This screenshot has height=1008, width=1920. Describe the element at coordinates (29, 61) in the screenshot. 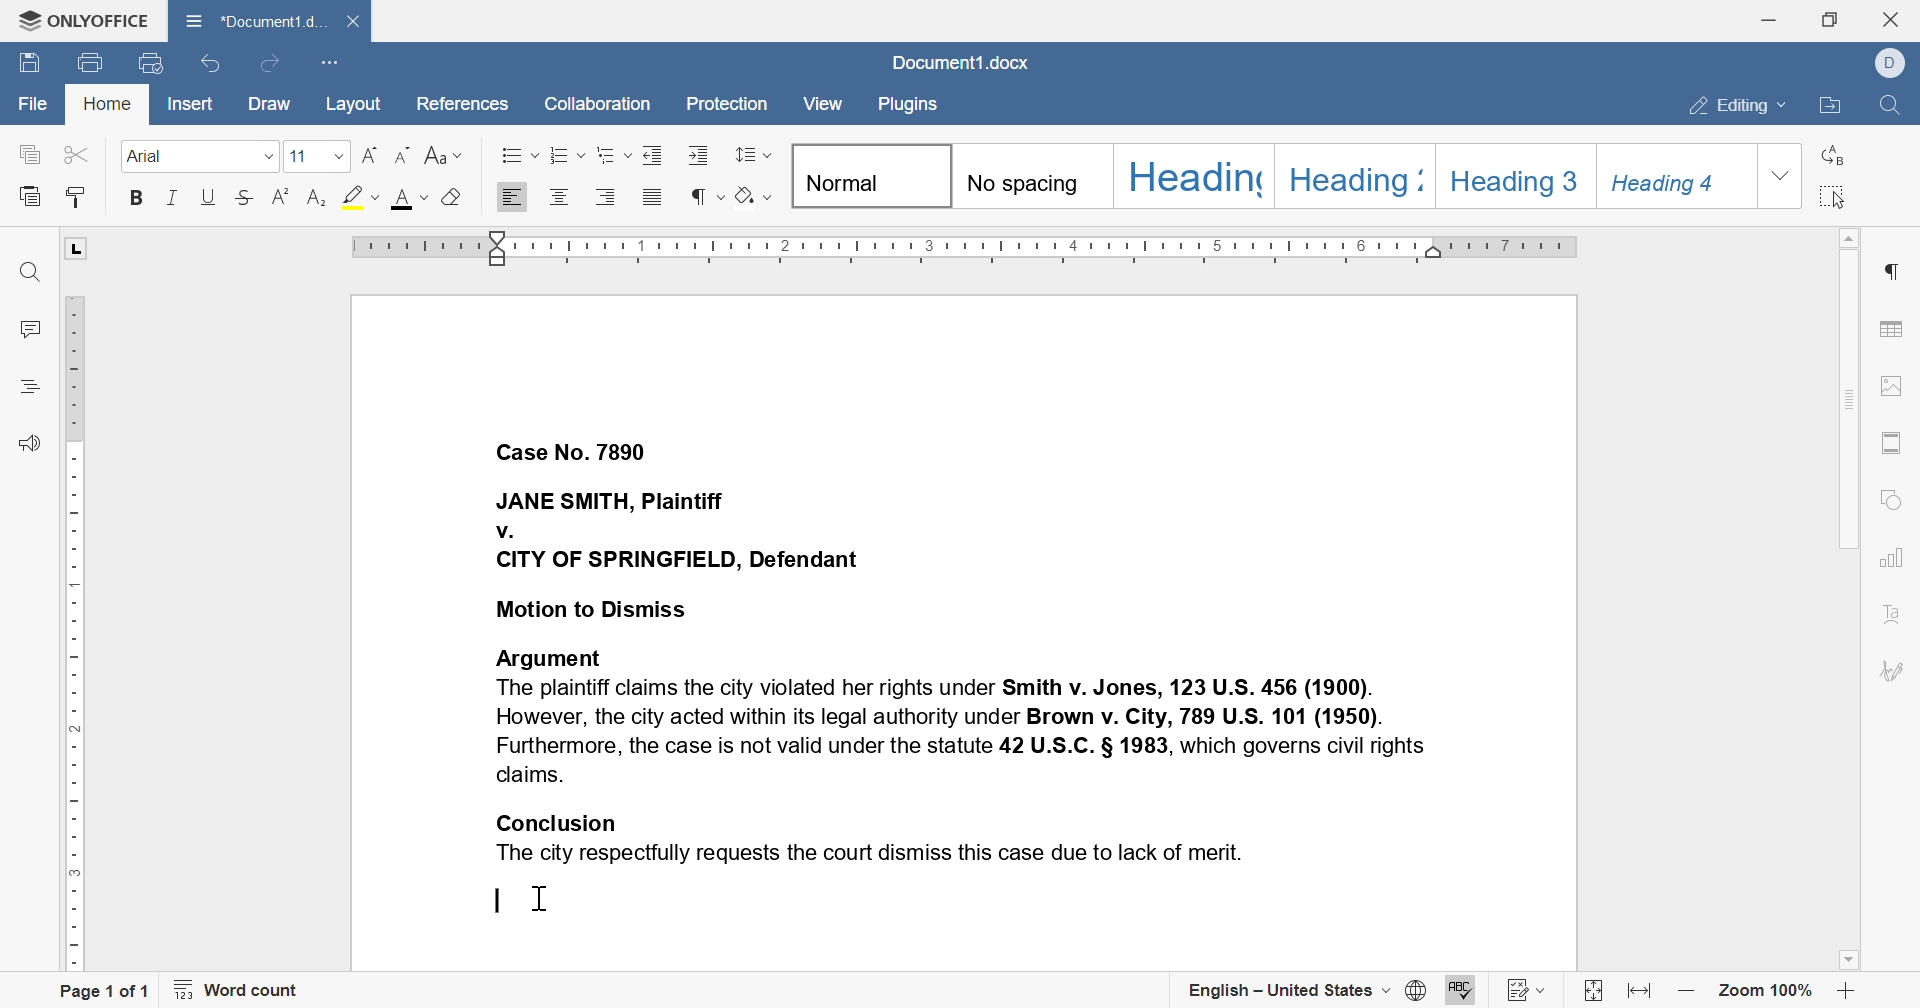

I see `save` at that location.